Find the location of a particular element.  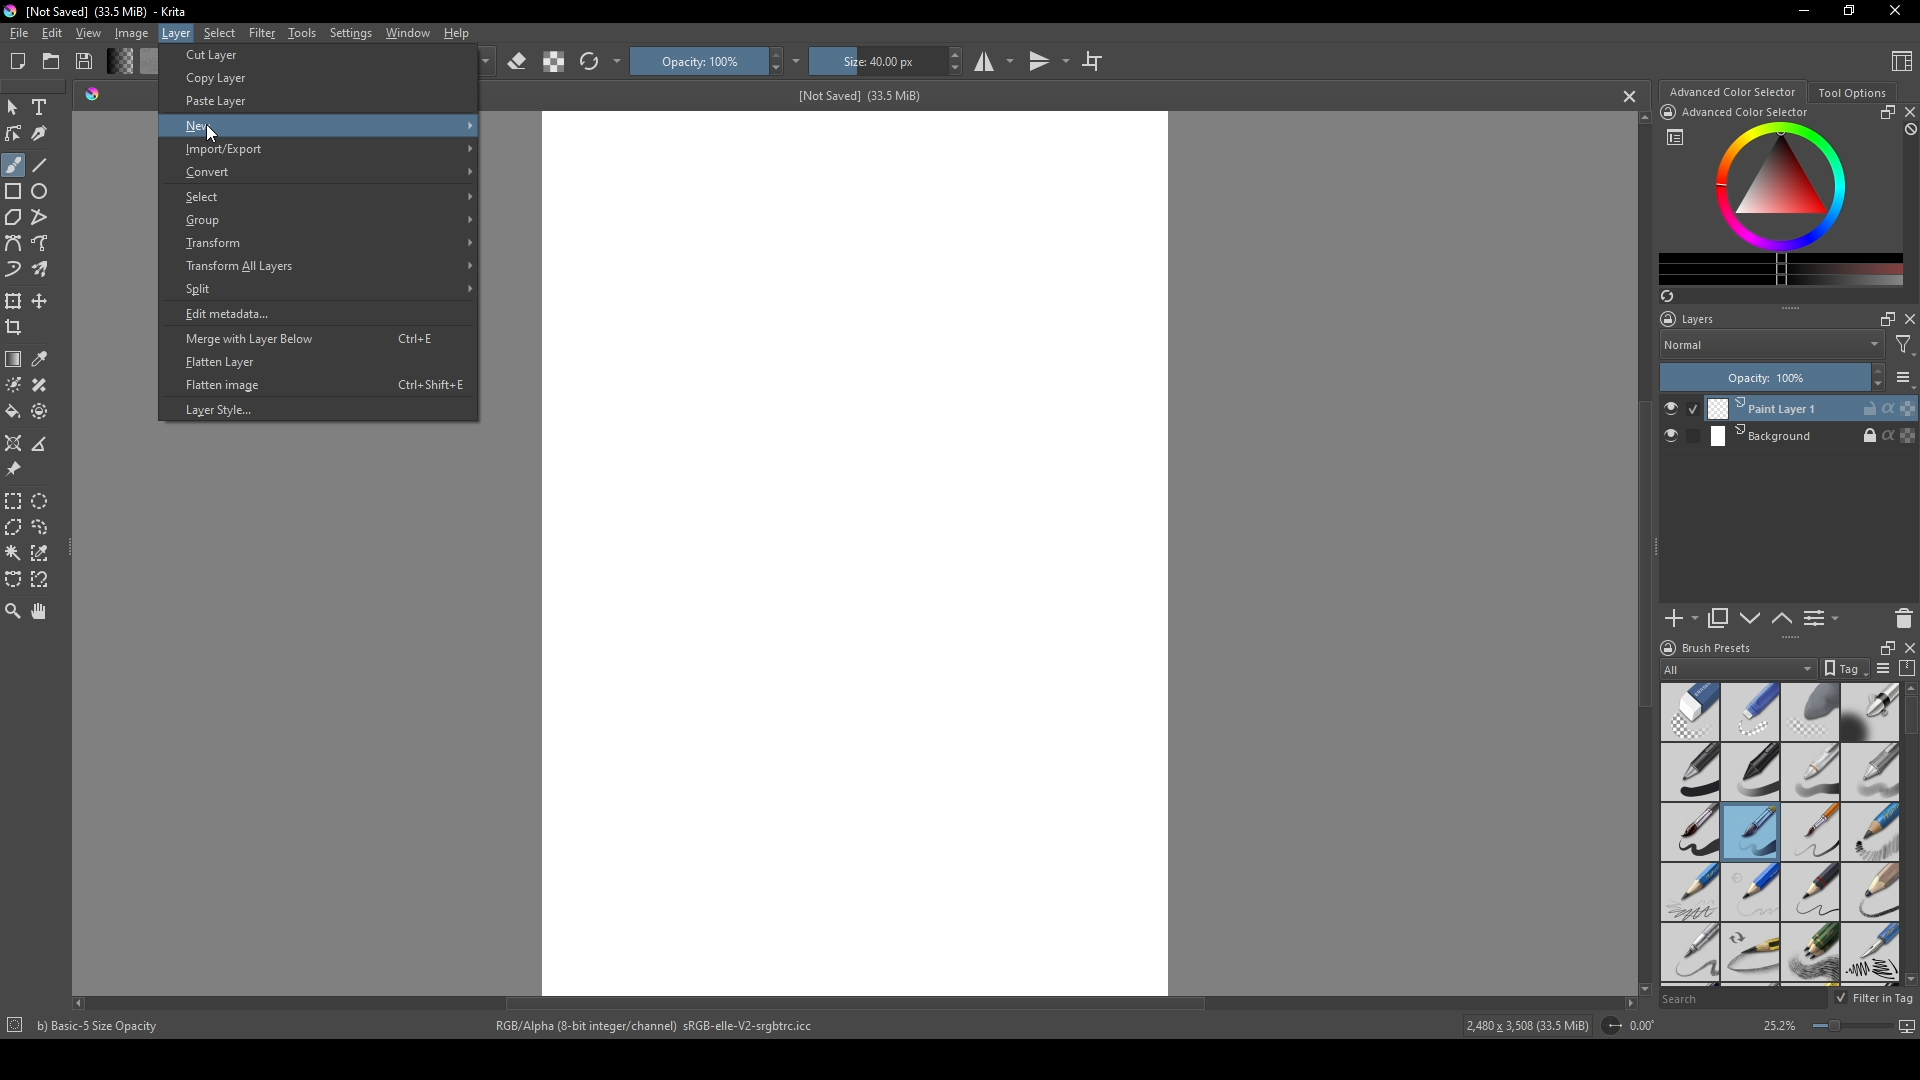

Content is located at coordinates (1902, 60).